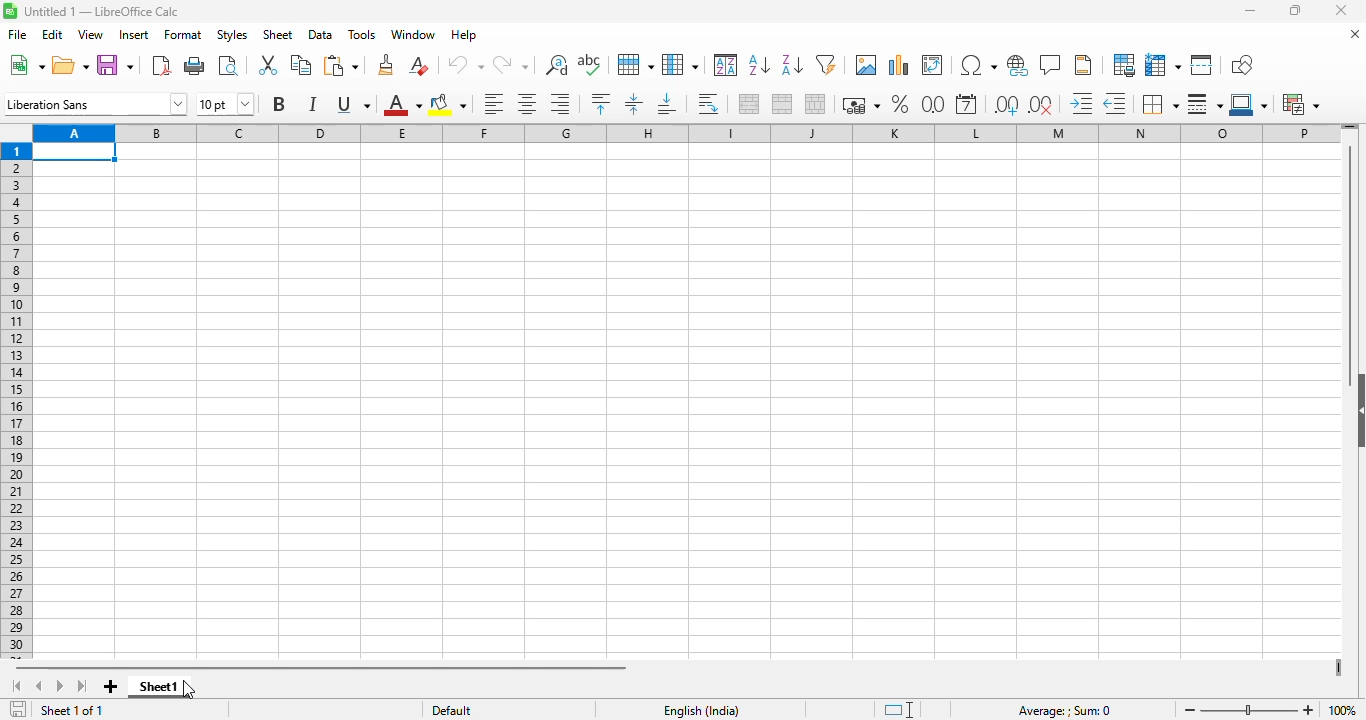 Image resolution: width=1366 pixels, height=720 pixels. Describe the element at coordinates (1357, 411) in the screenshot. I see `show` at that location.